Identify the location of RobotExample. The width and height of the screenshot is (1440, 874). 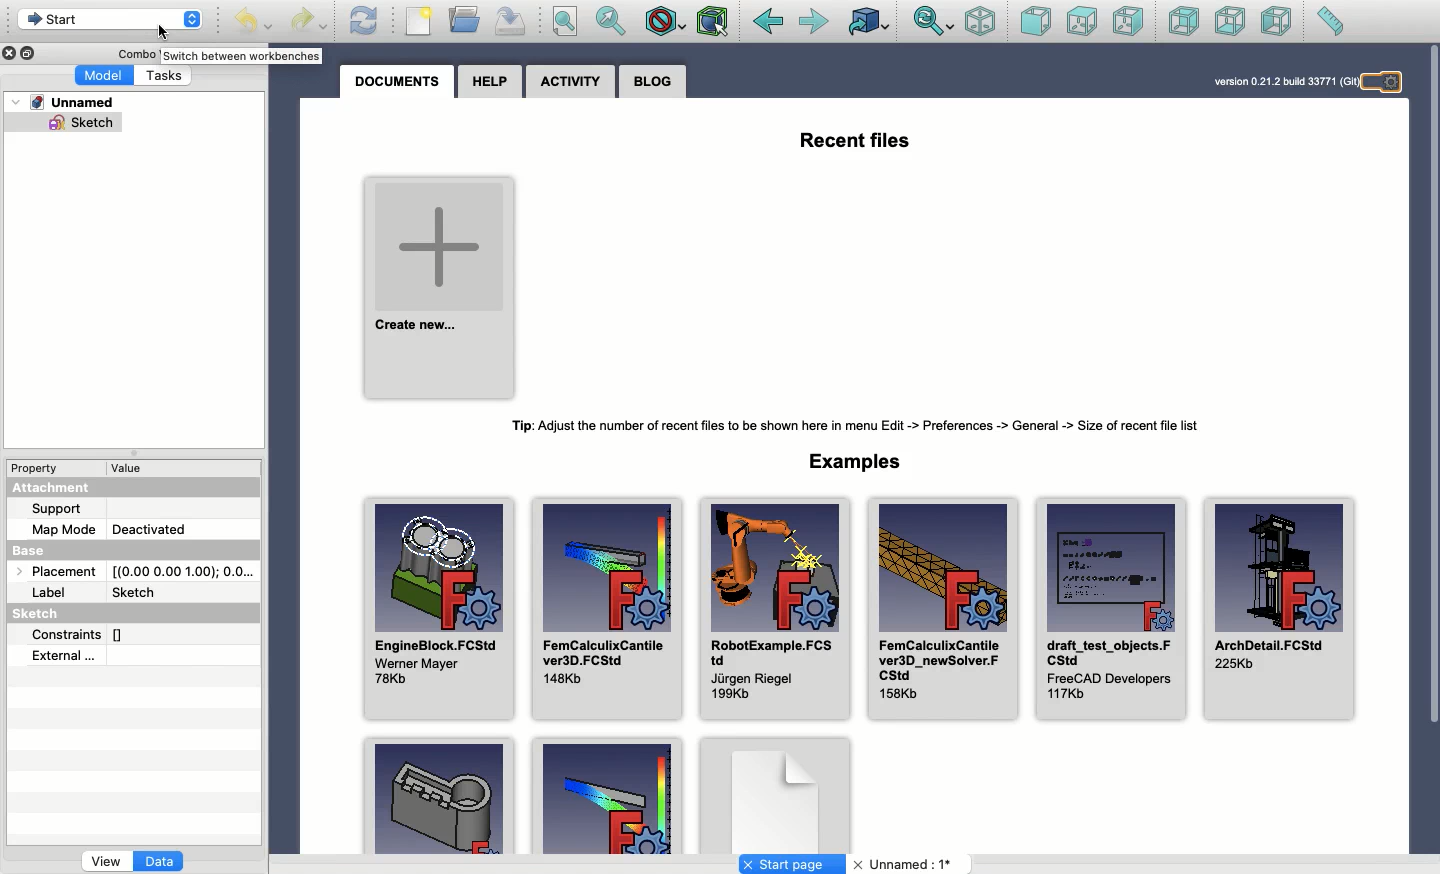
(776, 610).